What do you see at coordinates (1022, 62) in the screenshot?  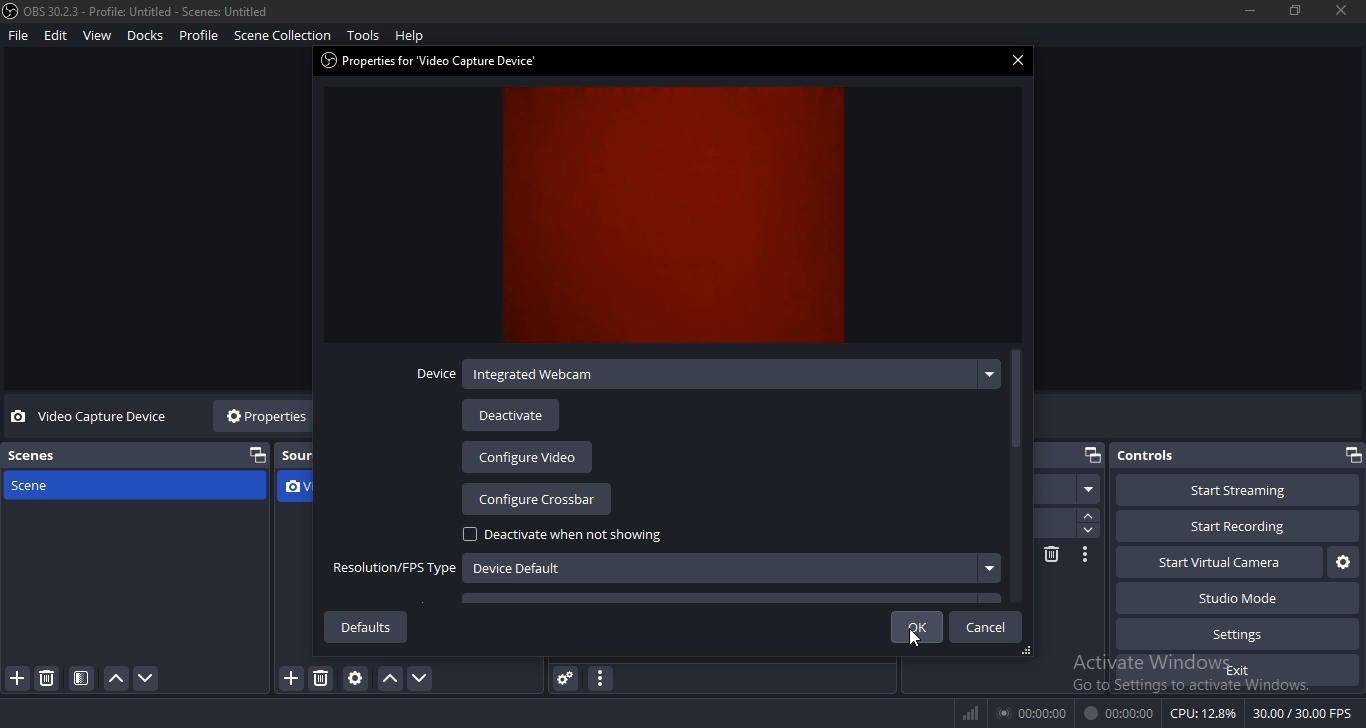 I see `close` at bounding box center [1022, 62].